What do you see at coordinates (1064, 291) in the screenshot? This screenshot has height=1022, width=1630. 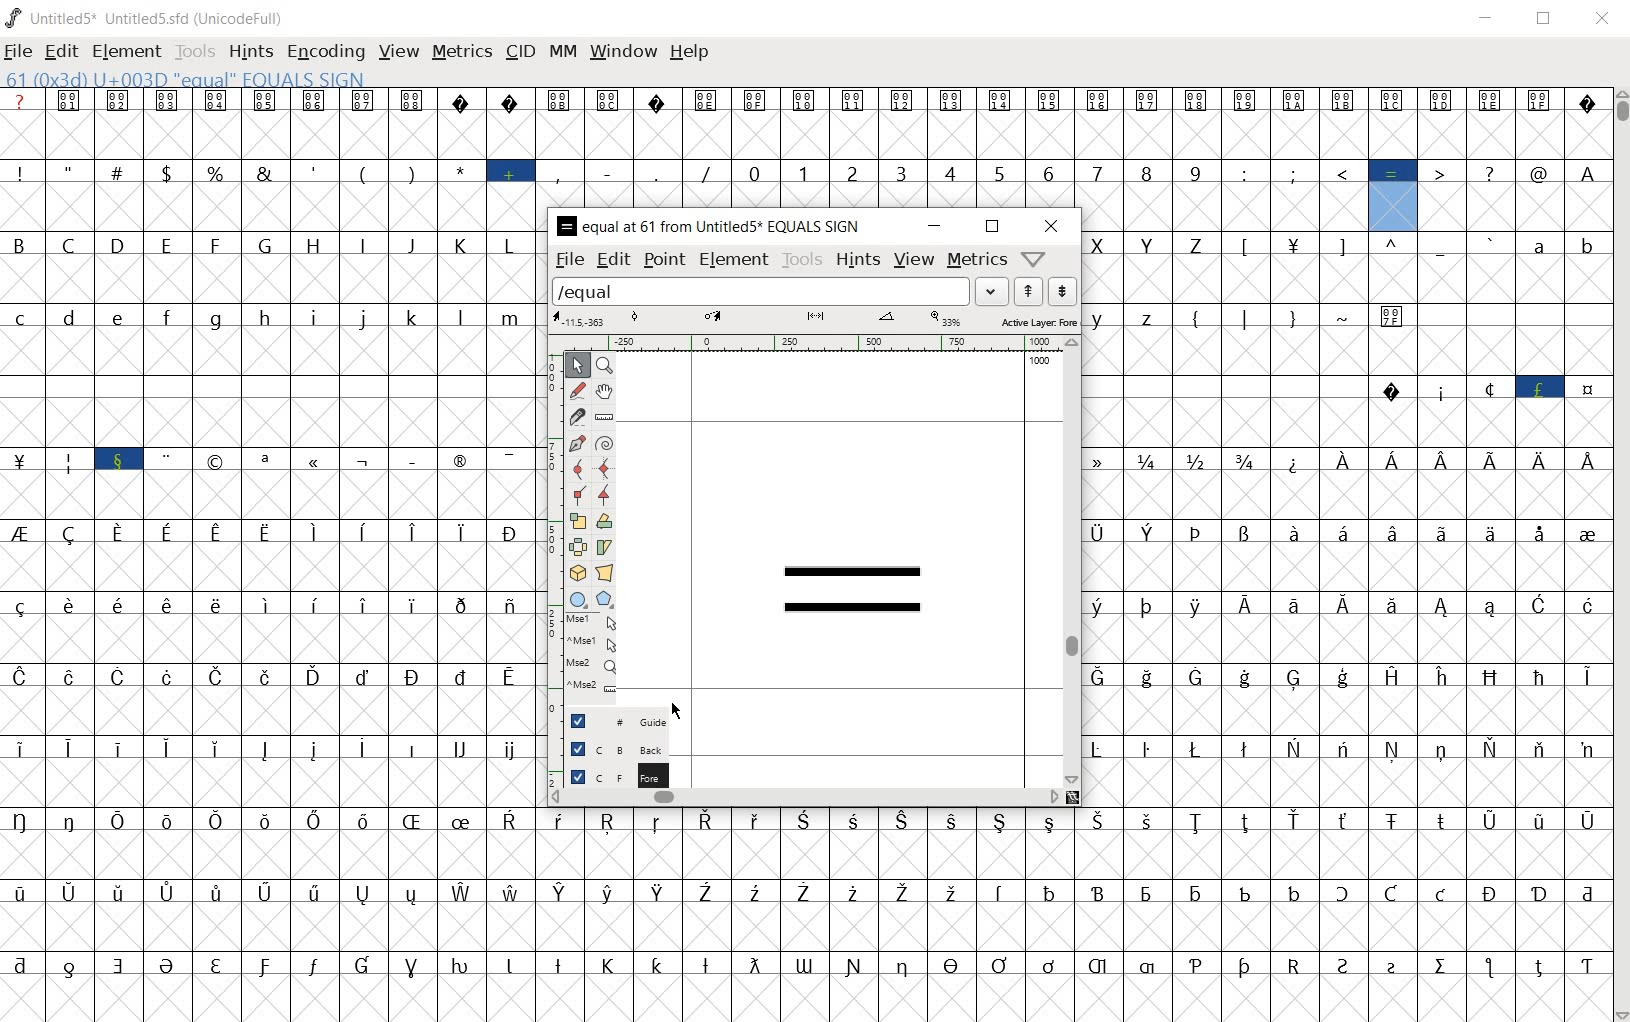 I see `show the previous word on the list` at bounding box center [1064, 291].